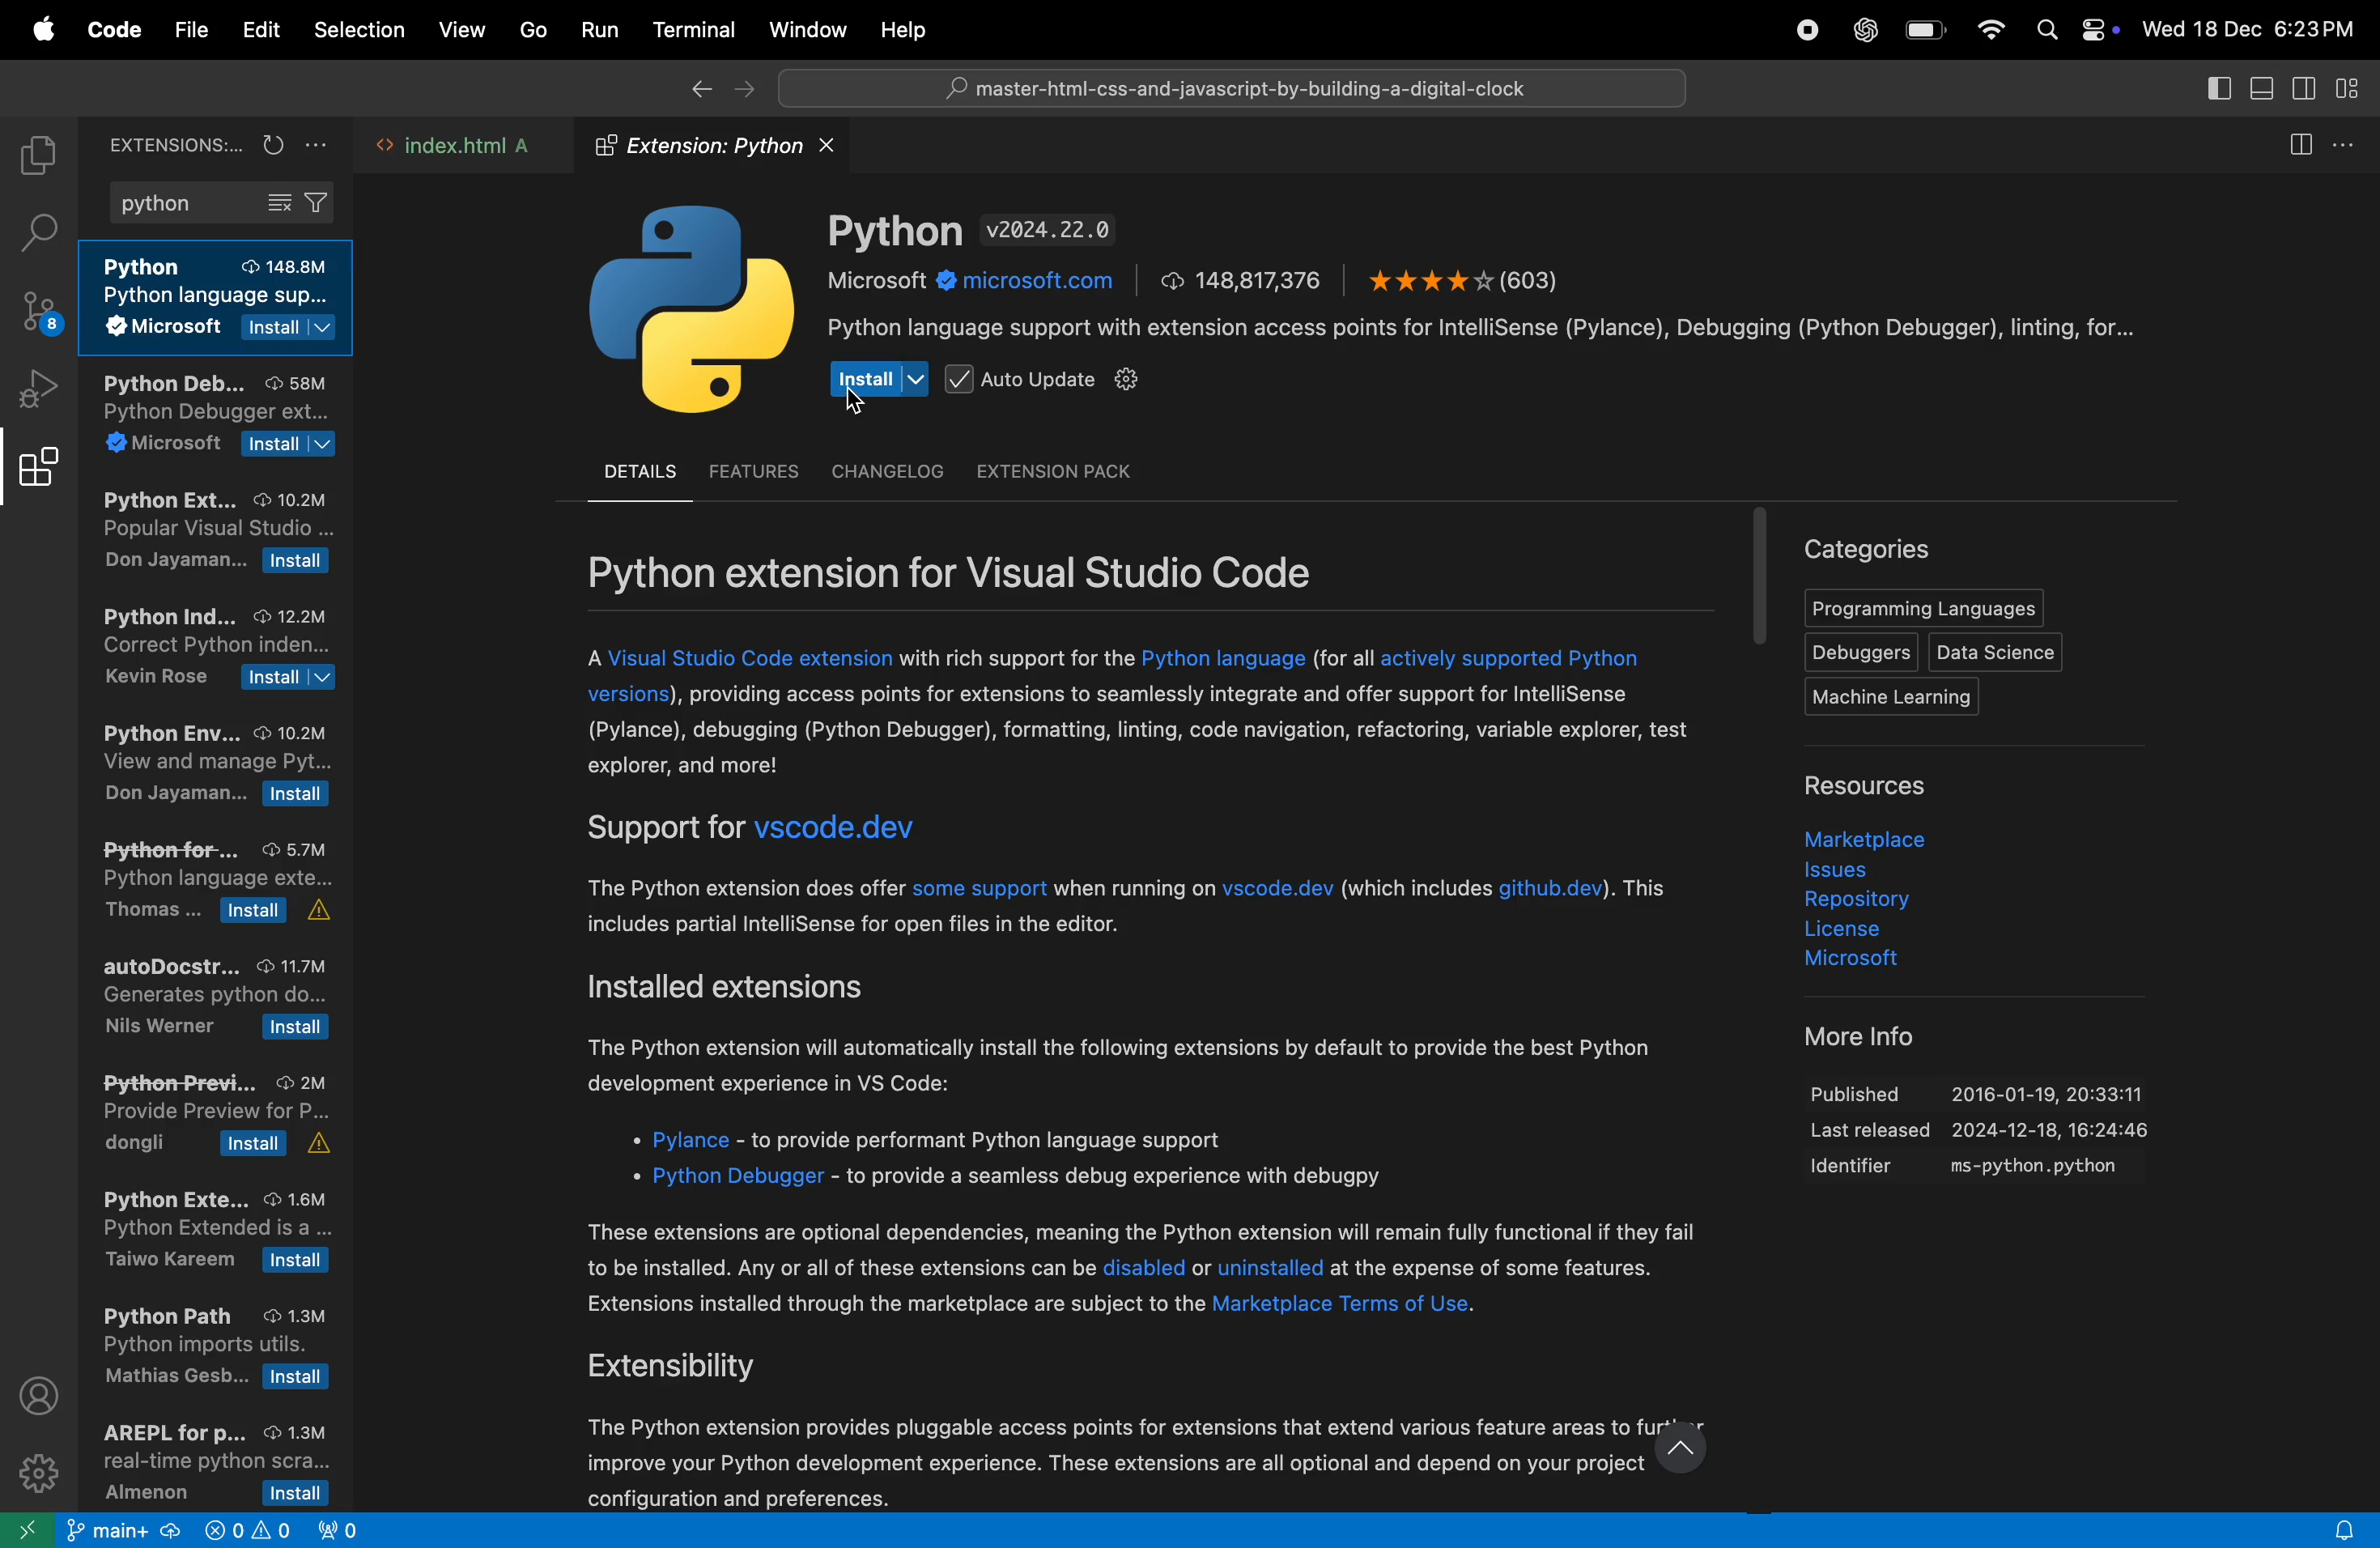 The height and width of the screenshot is (1548, 2380). Describe the element at coordinates (2356, 91) in the screenshot. I see `customize layout` at that location.